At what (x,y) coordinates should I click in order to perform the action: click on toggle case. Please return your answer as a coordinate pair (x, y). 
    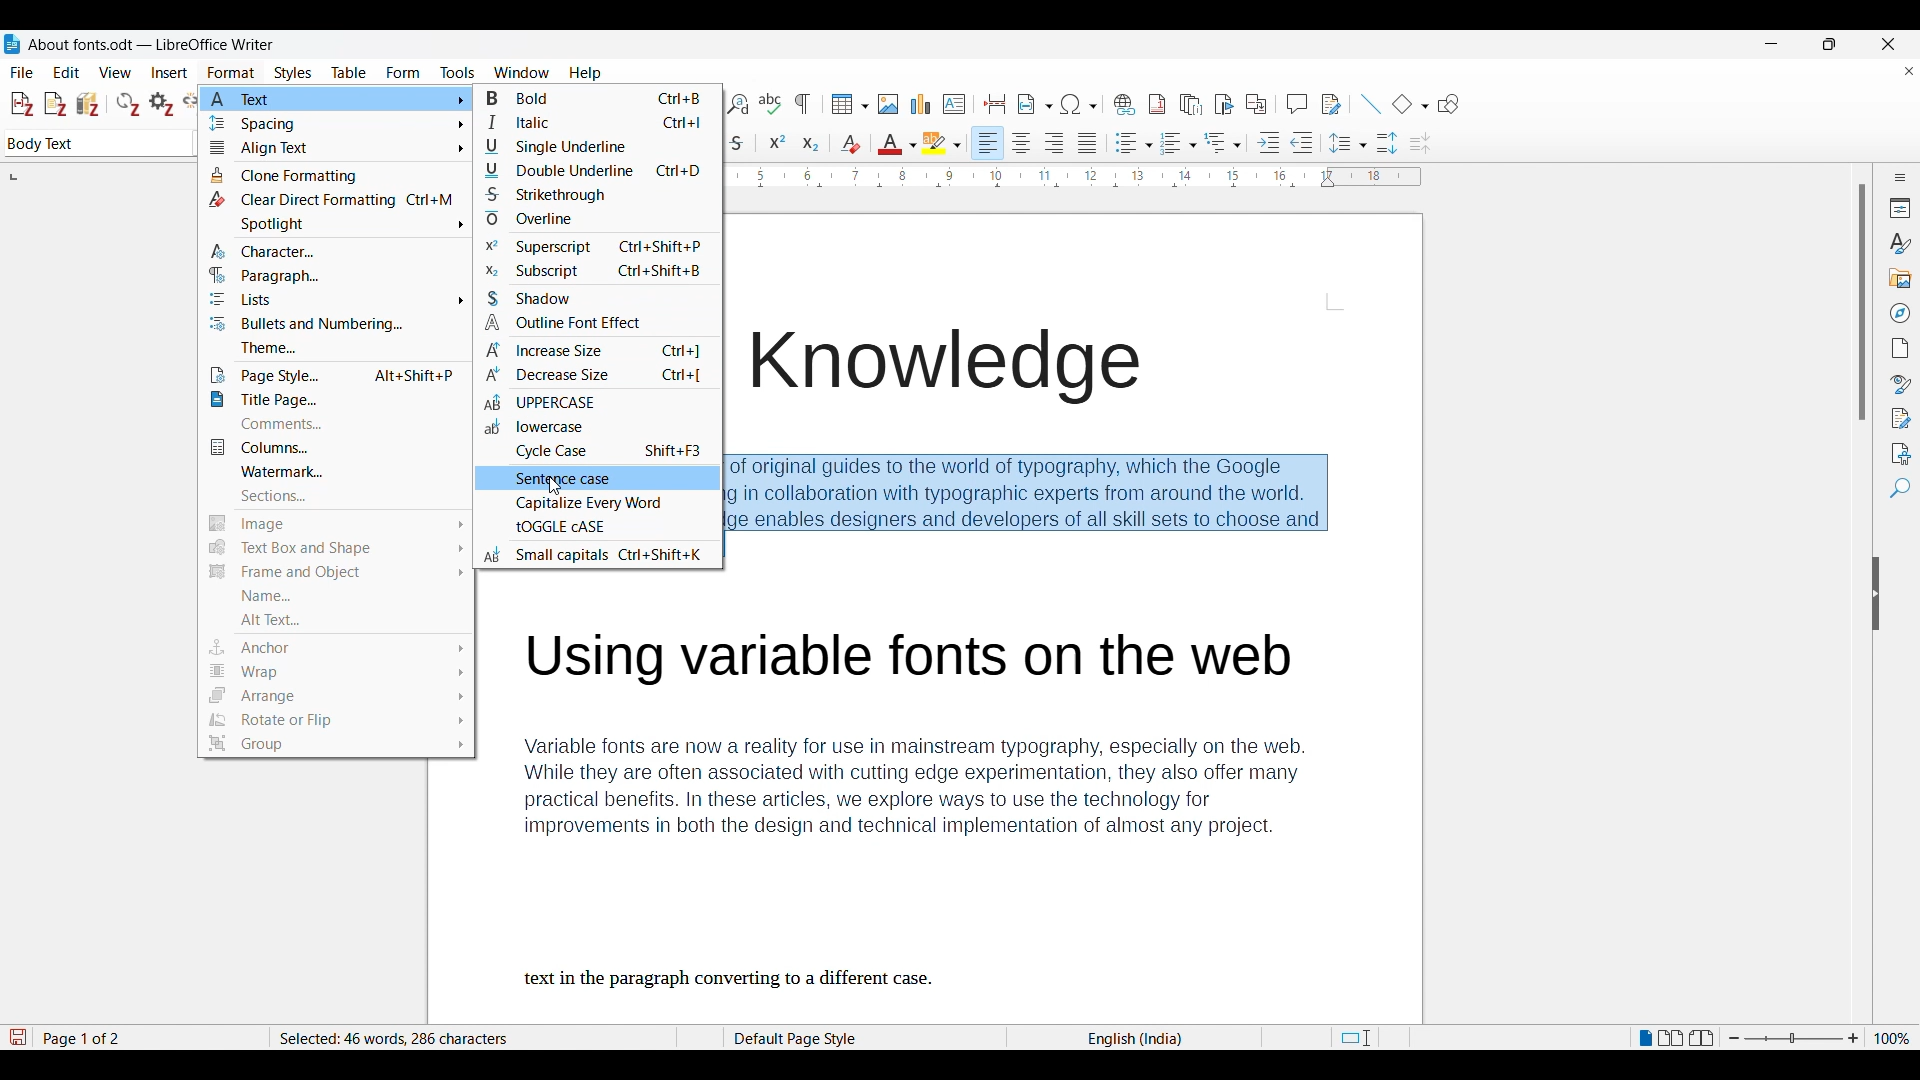
    Looking at the image, I should click on (566, 530).